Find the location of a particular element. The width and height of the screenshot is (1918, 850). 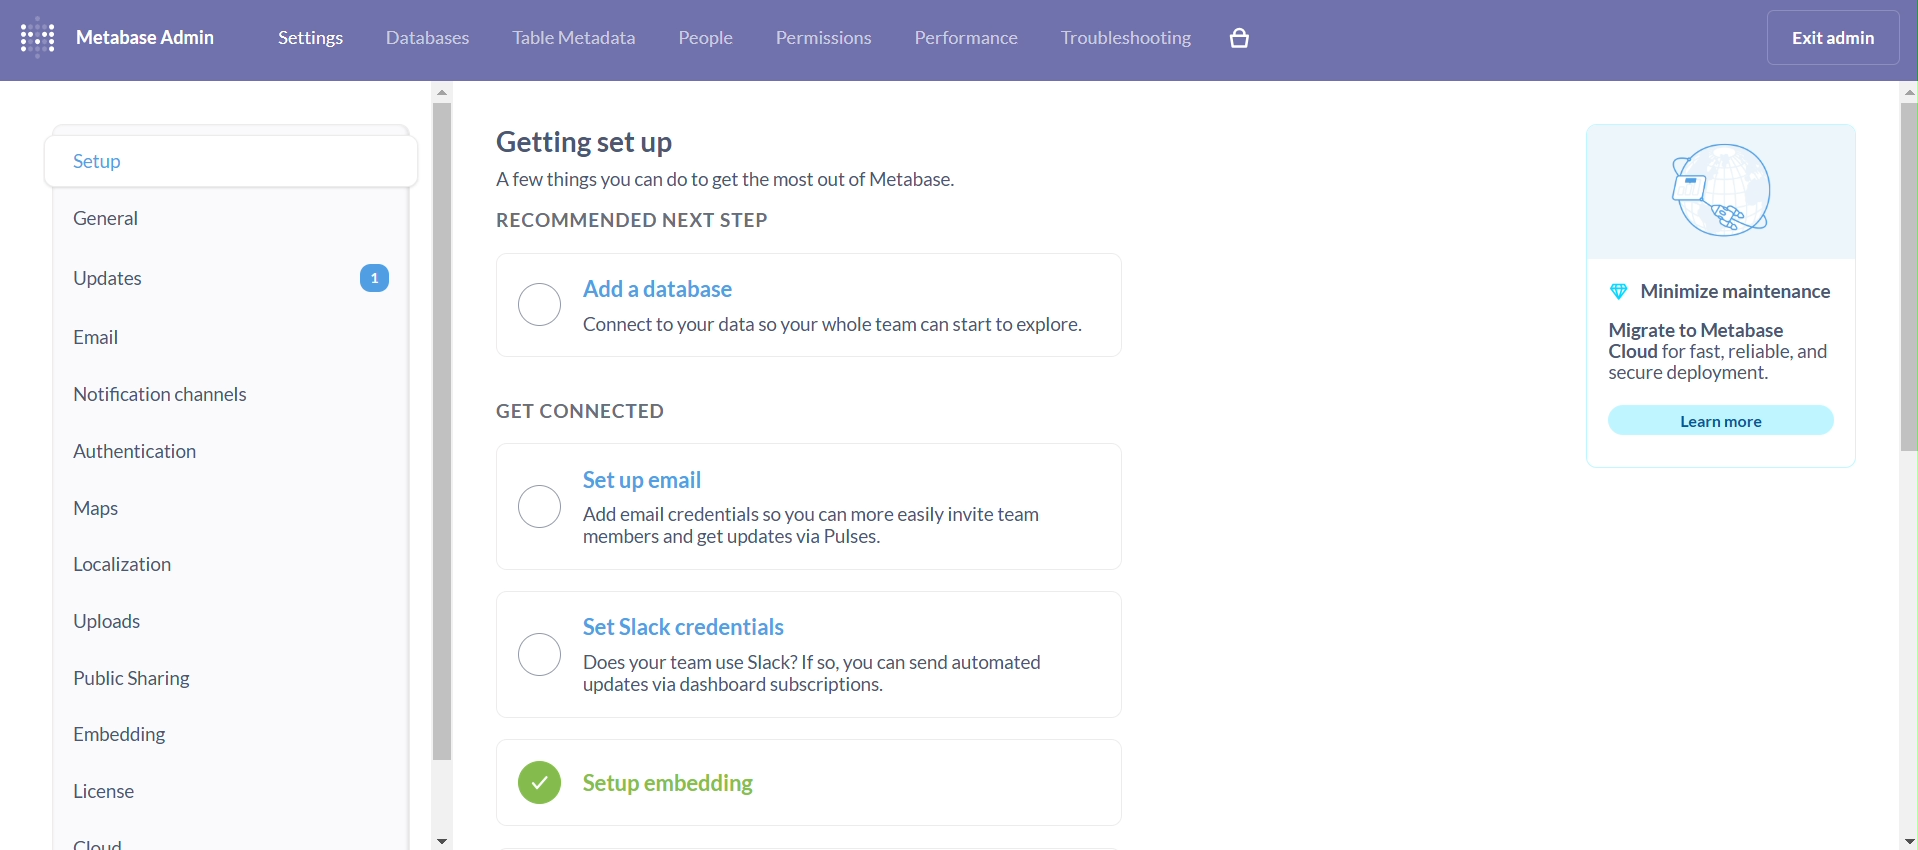

exit admin is located at coordinates (1829, 38).